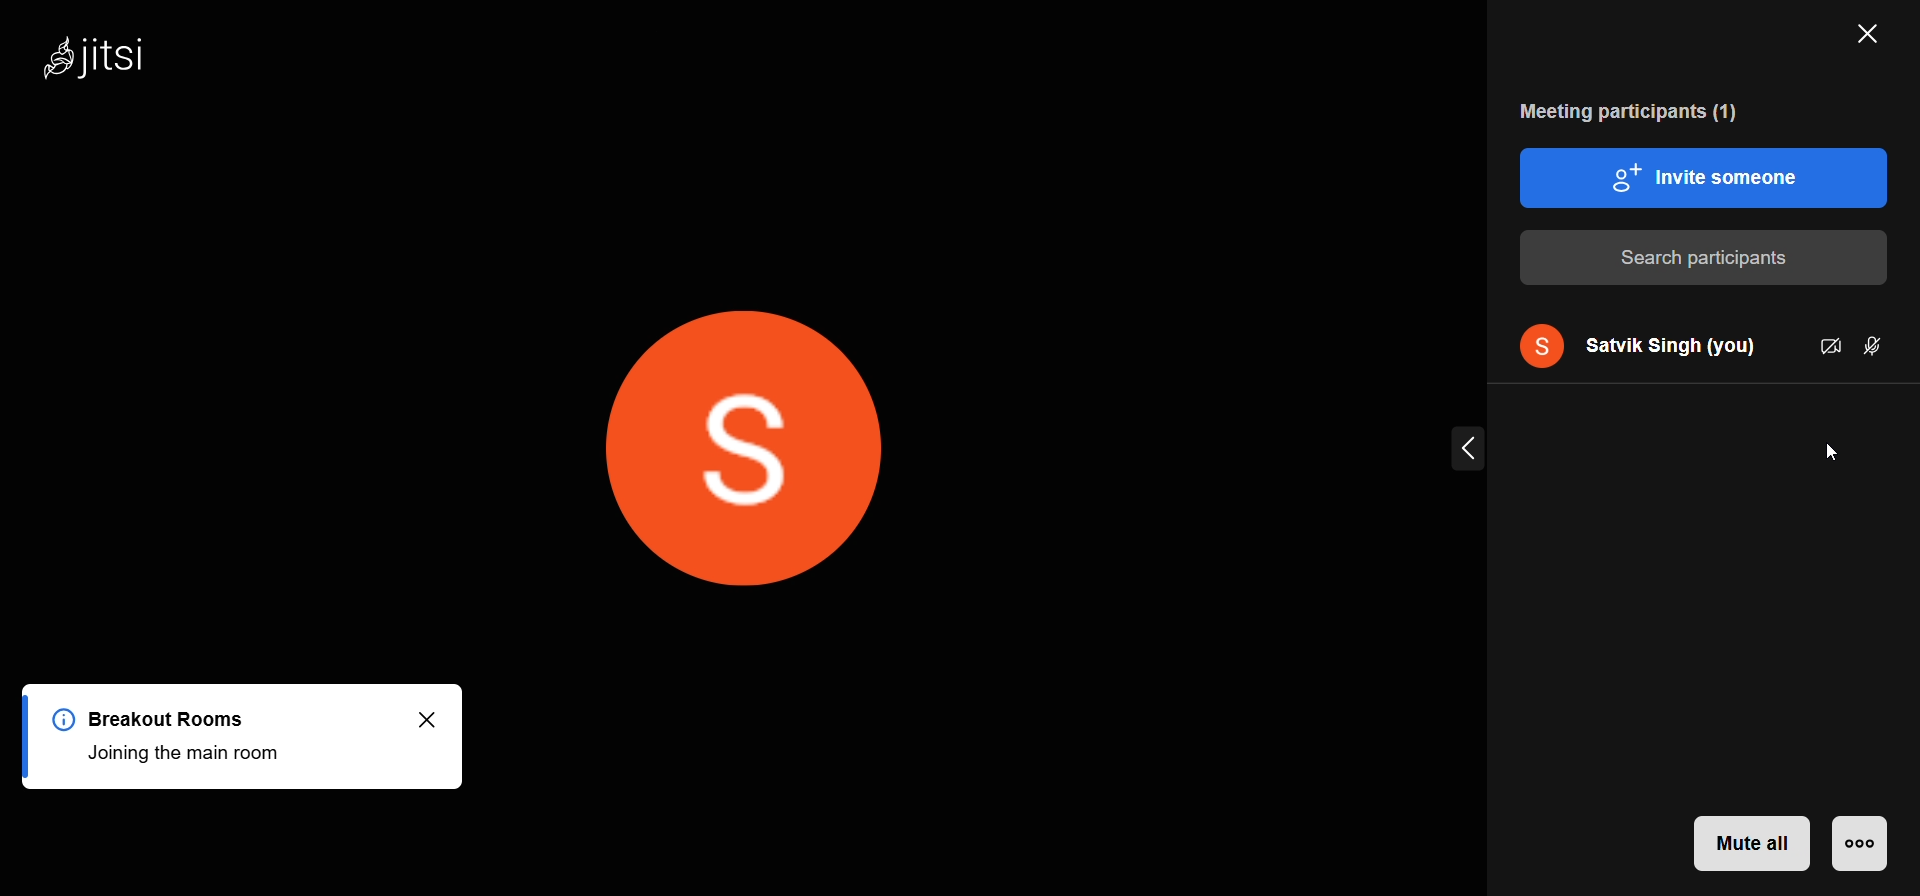 Image resolution: width=1920 pixels, height=896 pixels. I want to click on Satvik Singh (you), so click(1676, 344).